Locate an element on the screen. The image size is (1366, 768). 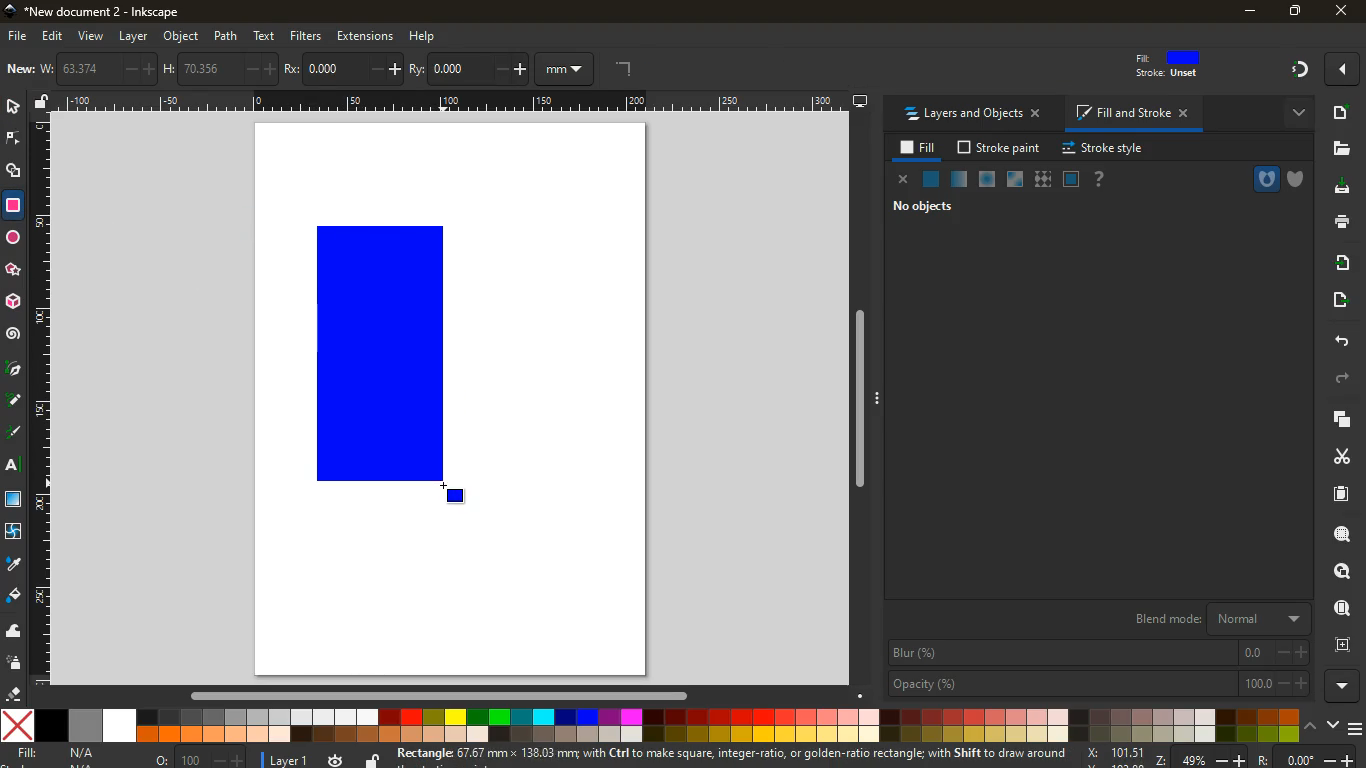
po is located at coordinates (344, 70).